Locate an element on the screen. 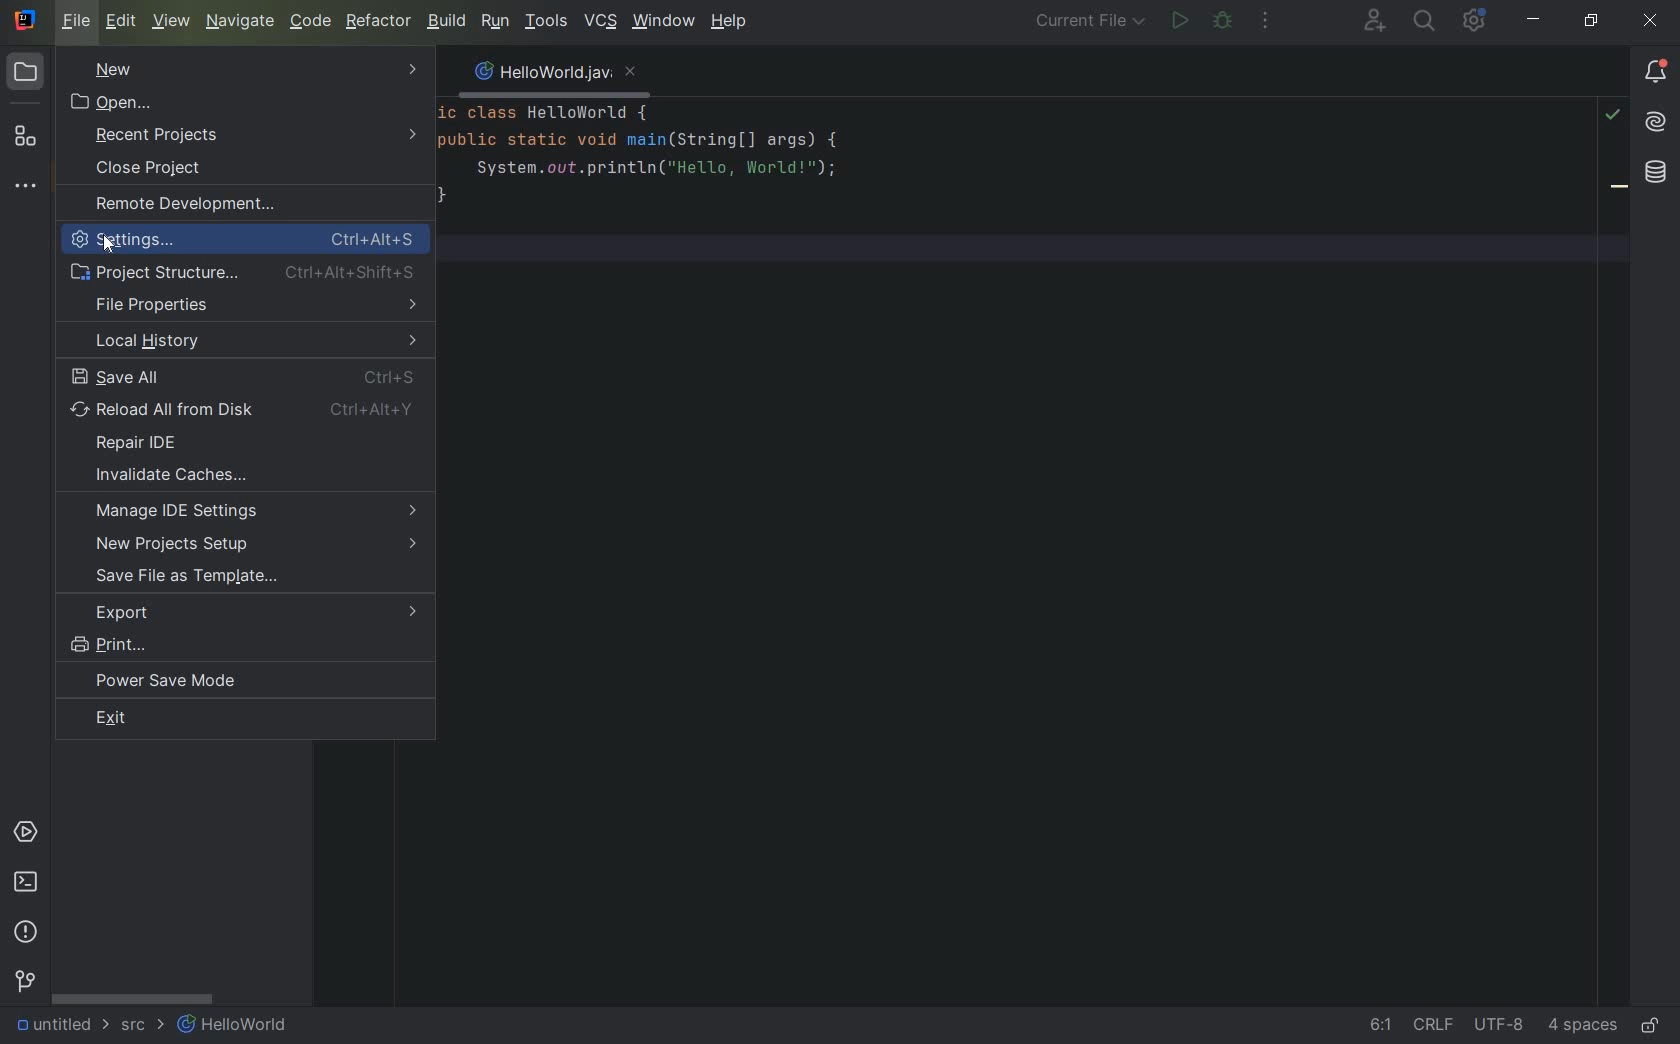 This screenshot has height=1044, width=1680. close project is located at coordinates (252, 168).